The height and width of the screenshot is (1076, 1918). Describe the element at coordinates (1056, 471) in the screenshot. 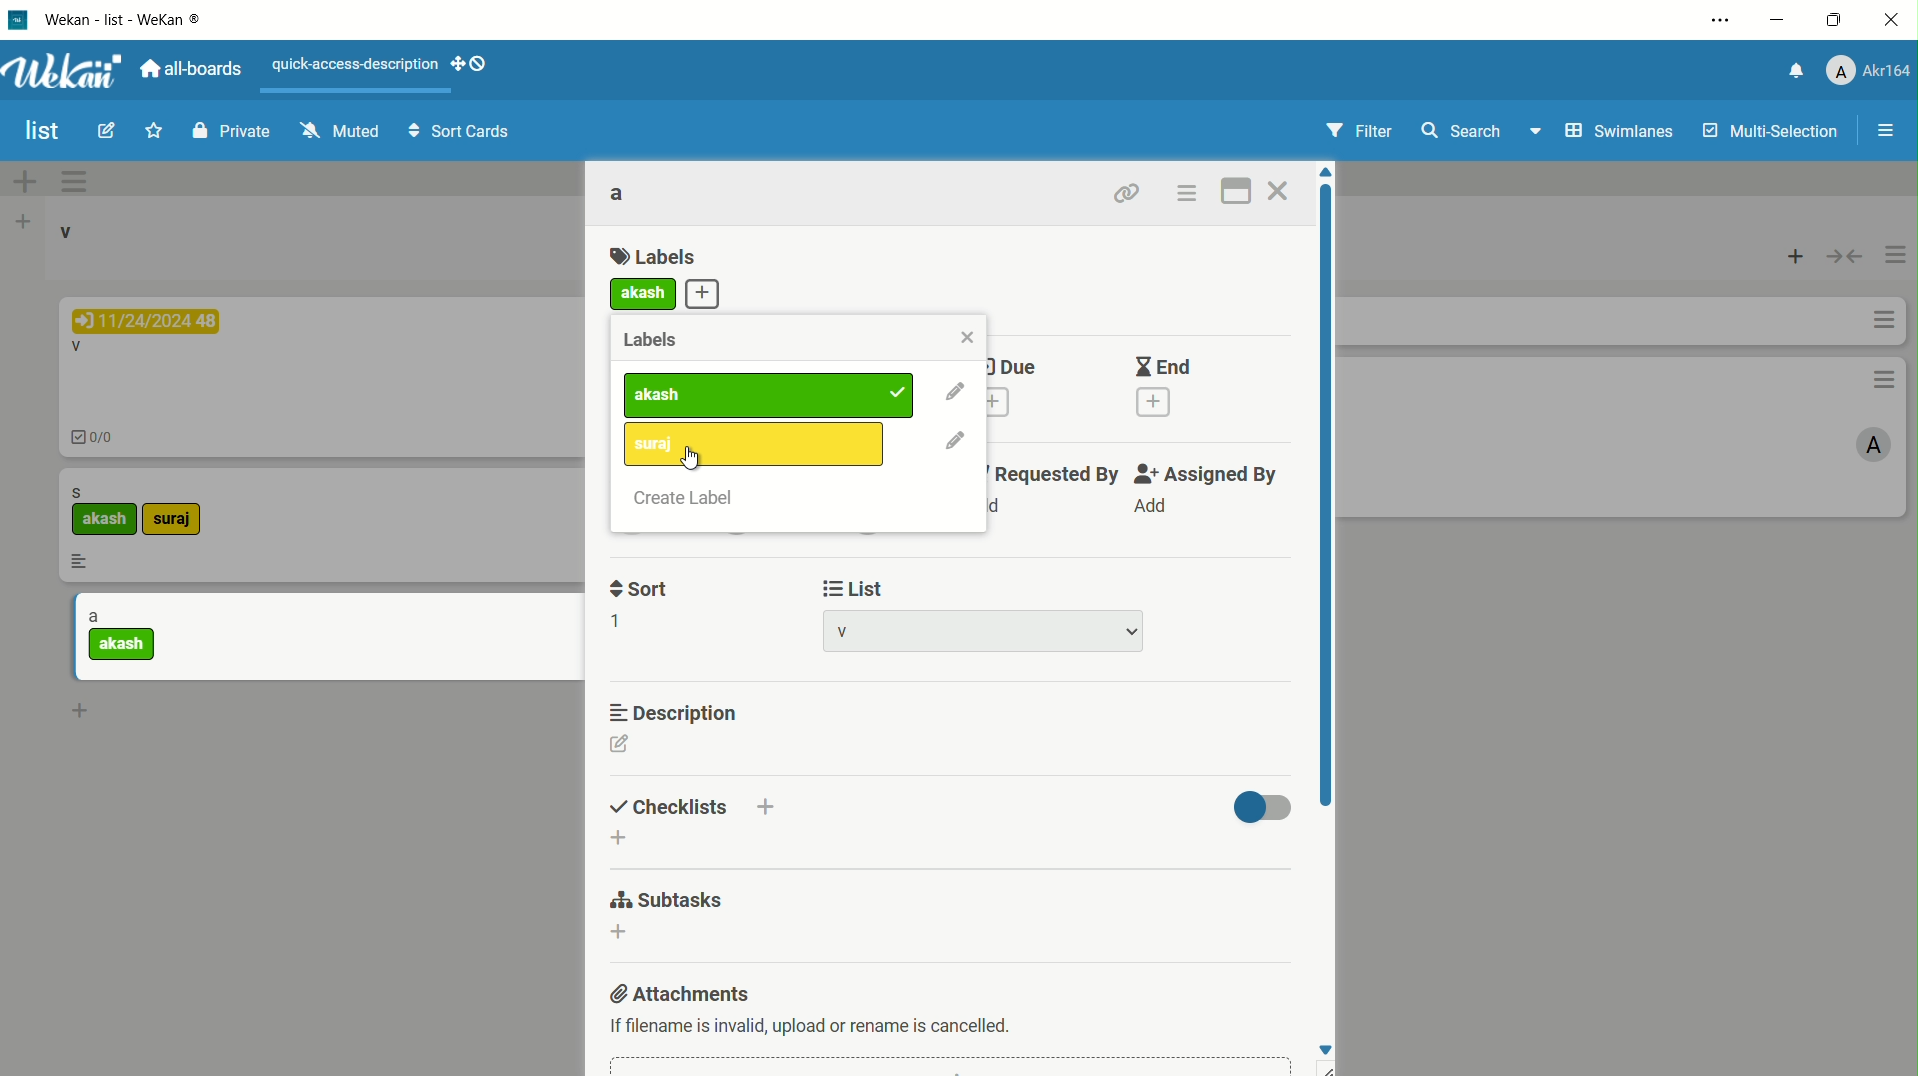

I see `requested by` at that location.